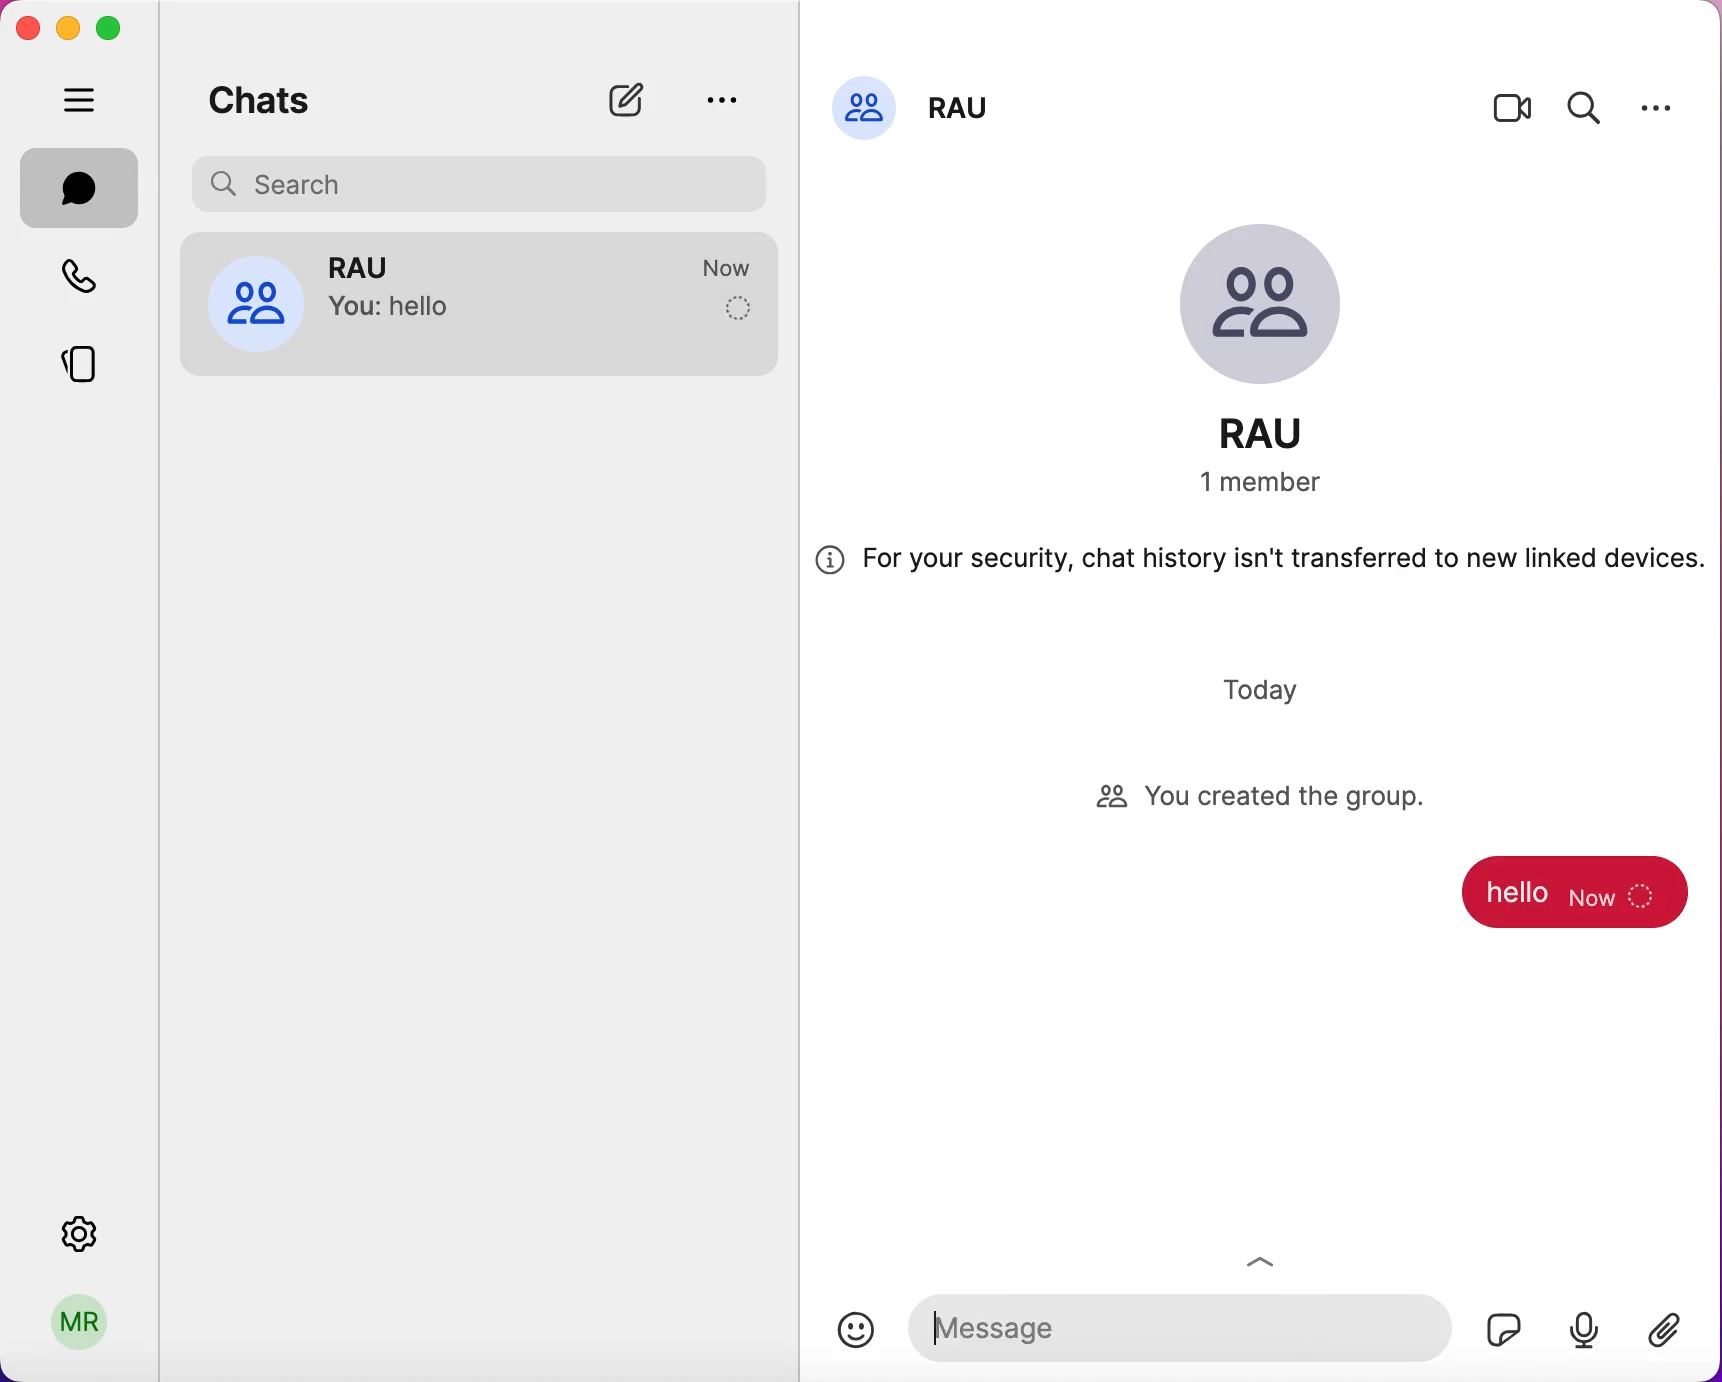 Image resolution: width=1722 pixels, height=1382 pixels. I want to click on user, so click(81, 1329).